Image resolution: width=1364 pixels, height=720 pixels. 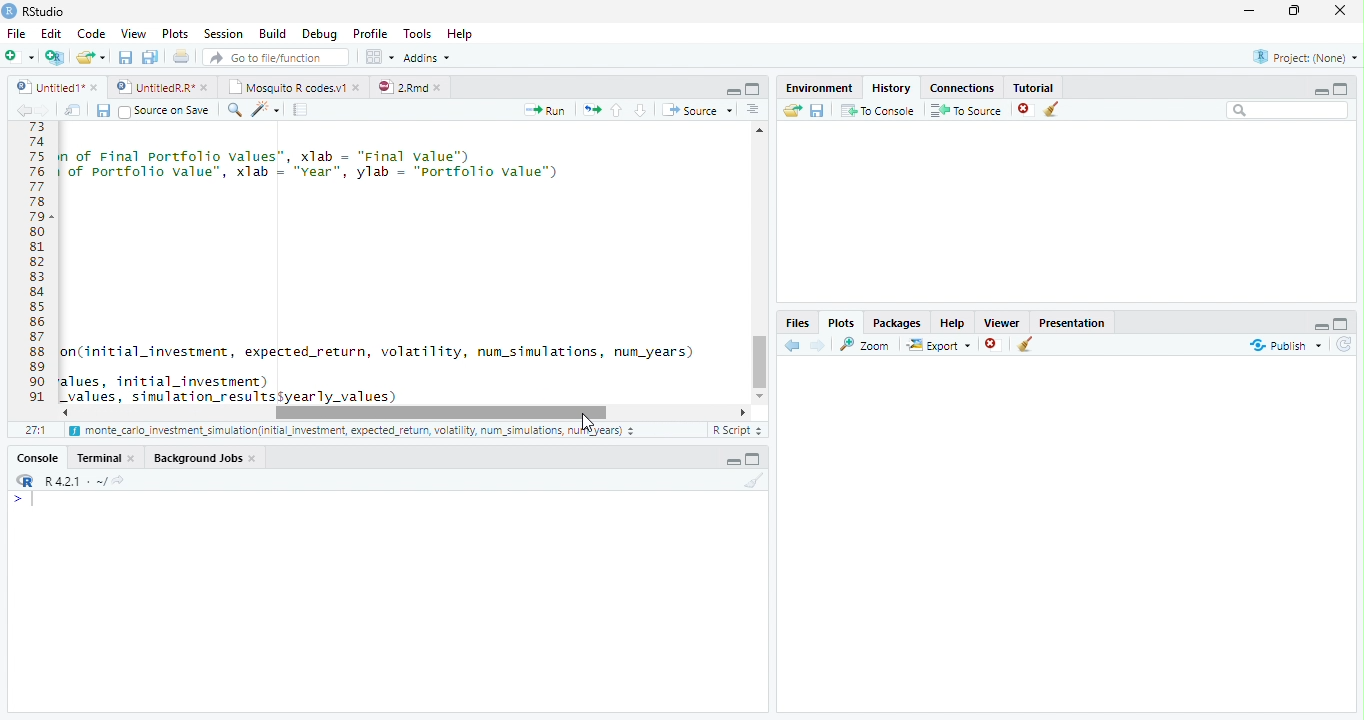 What do you see at coordinates (1342, 87) in the screenshot?
I see `Full Height` at bounding box center [1342, 87].